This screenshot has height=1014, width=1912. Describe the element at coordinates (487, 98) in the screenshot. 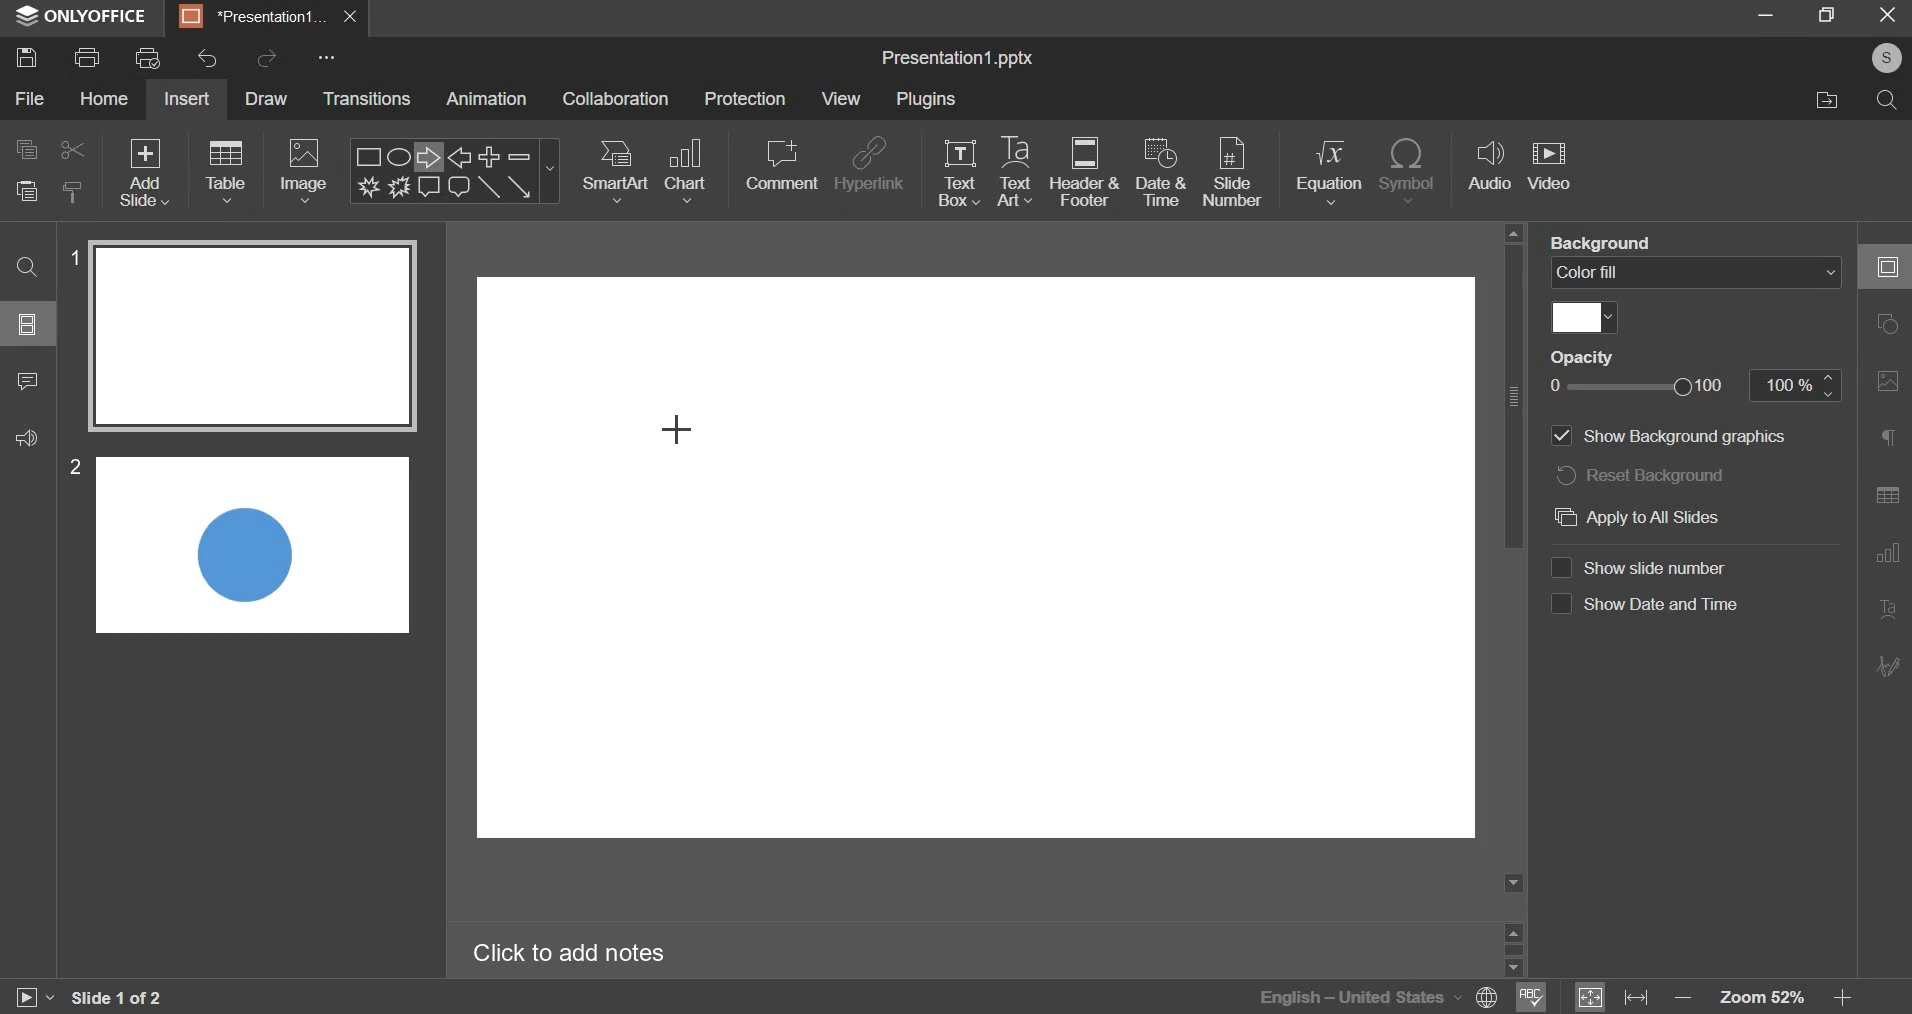

I see `animation` at that location.